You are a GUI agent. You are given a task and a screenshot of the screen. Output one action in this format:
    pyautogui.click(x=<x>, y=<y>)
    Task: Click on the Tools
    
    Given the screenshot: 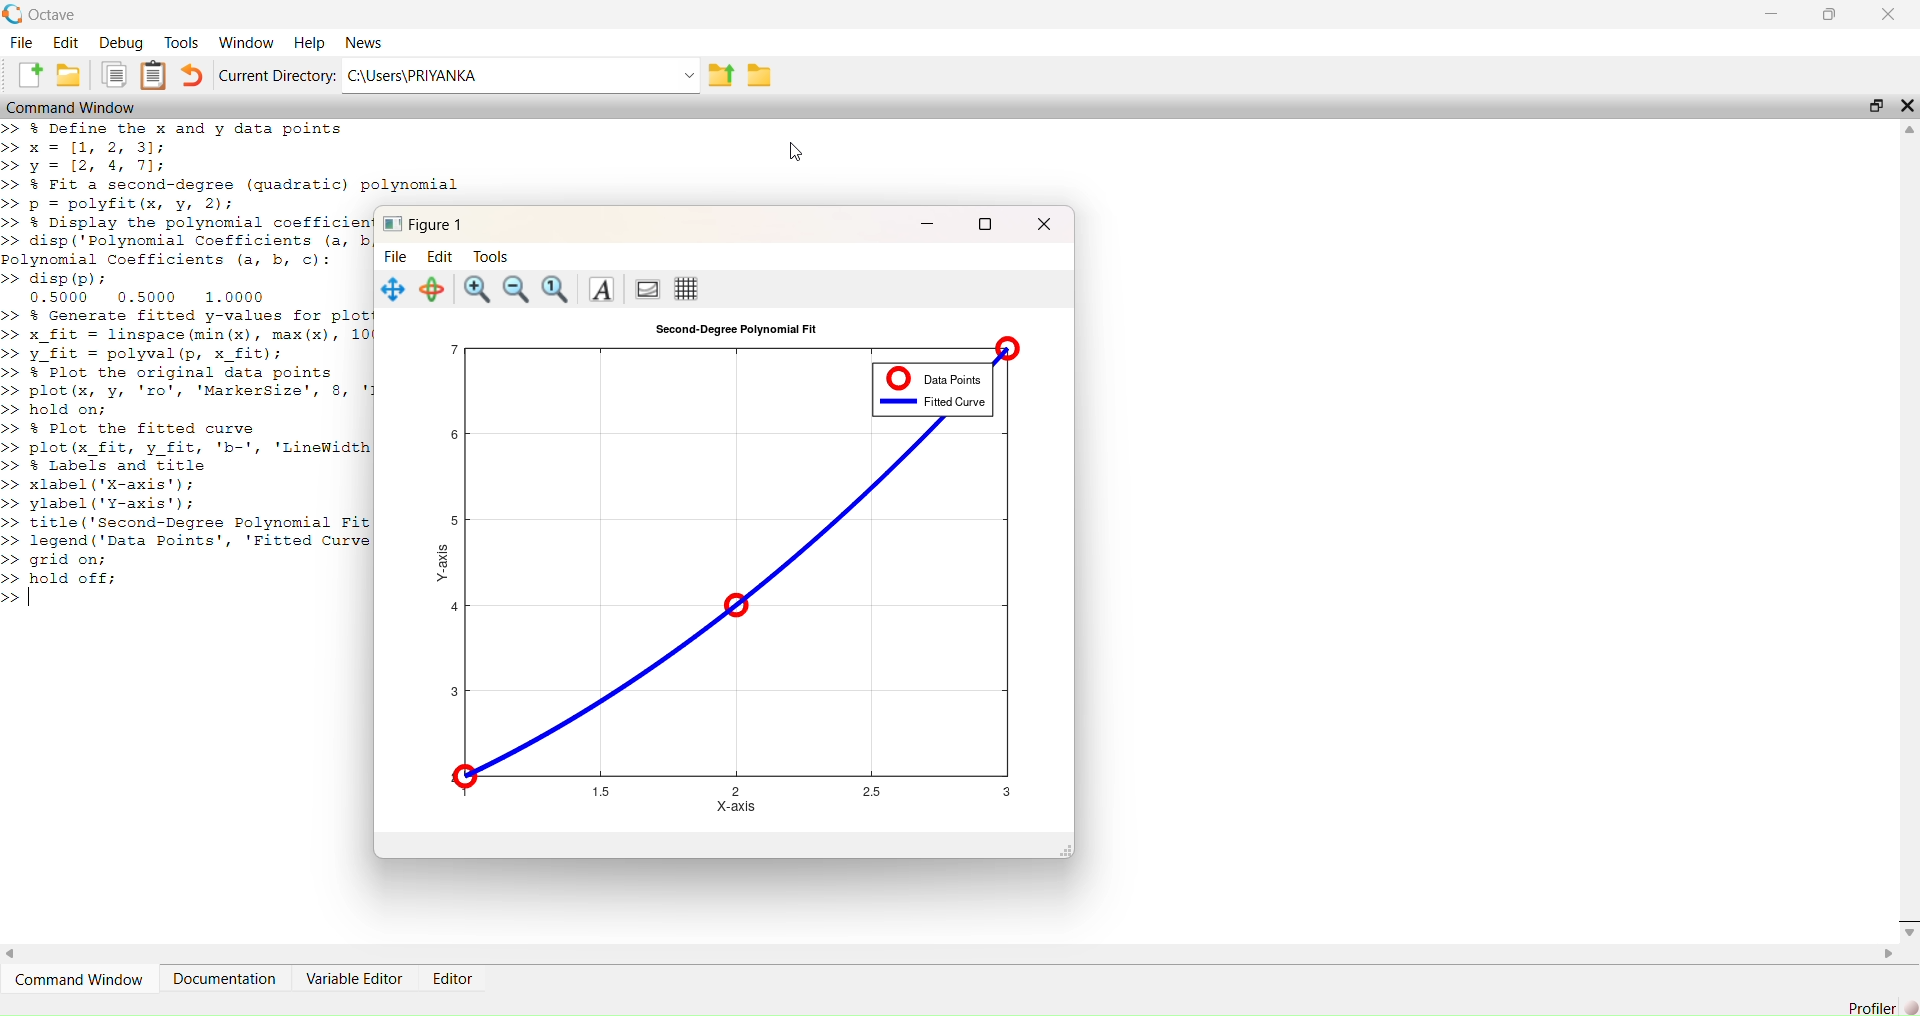 What is the action you would take?
    pyautogui.click(x=181, y=43)
    